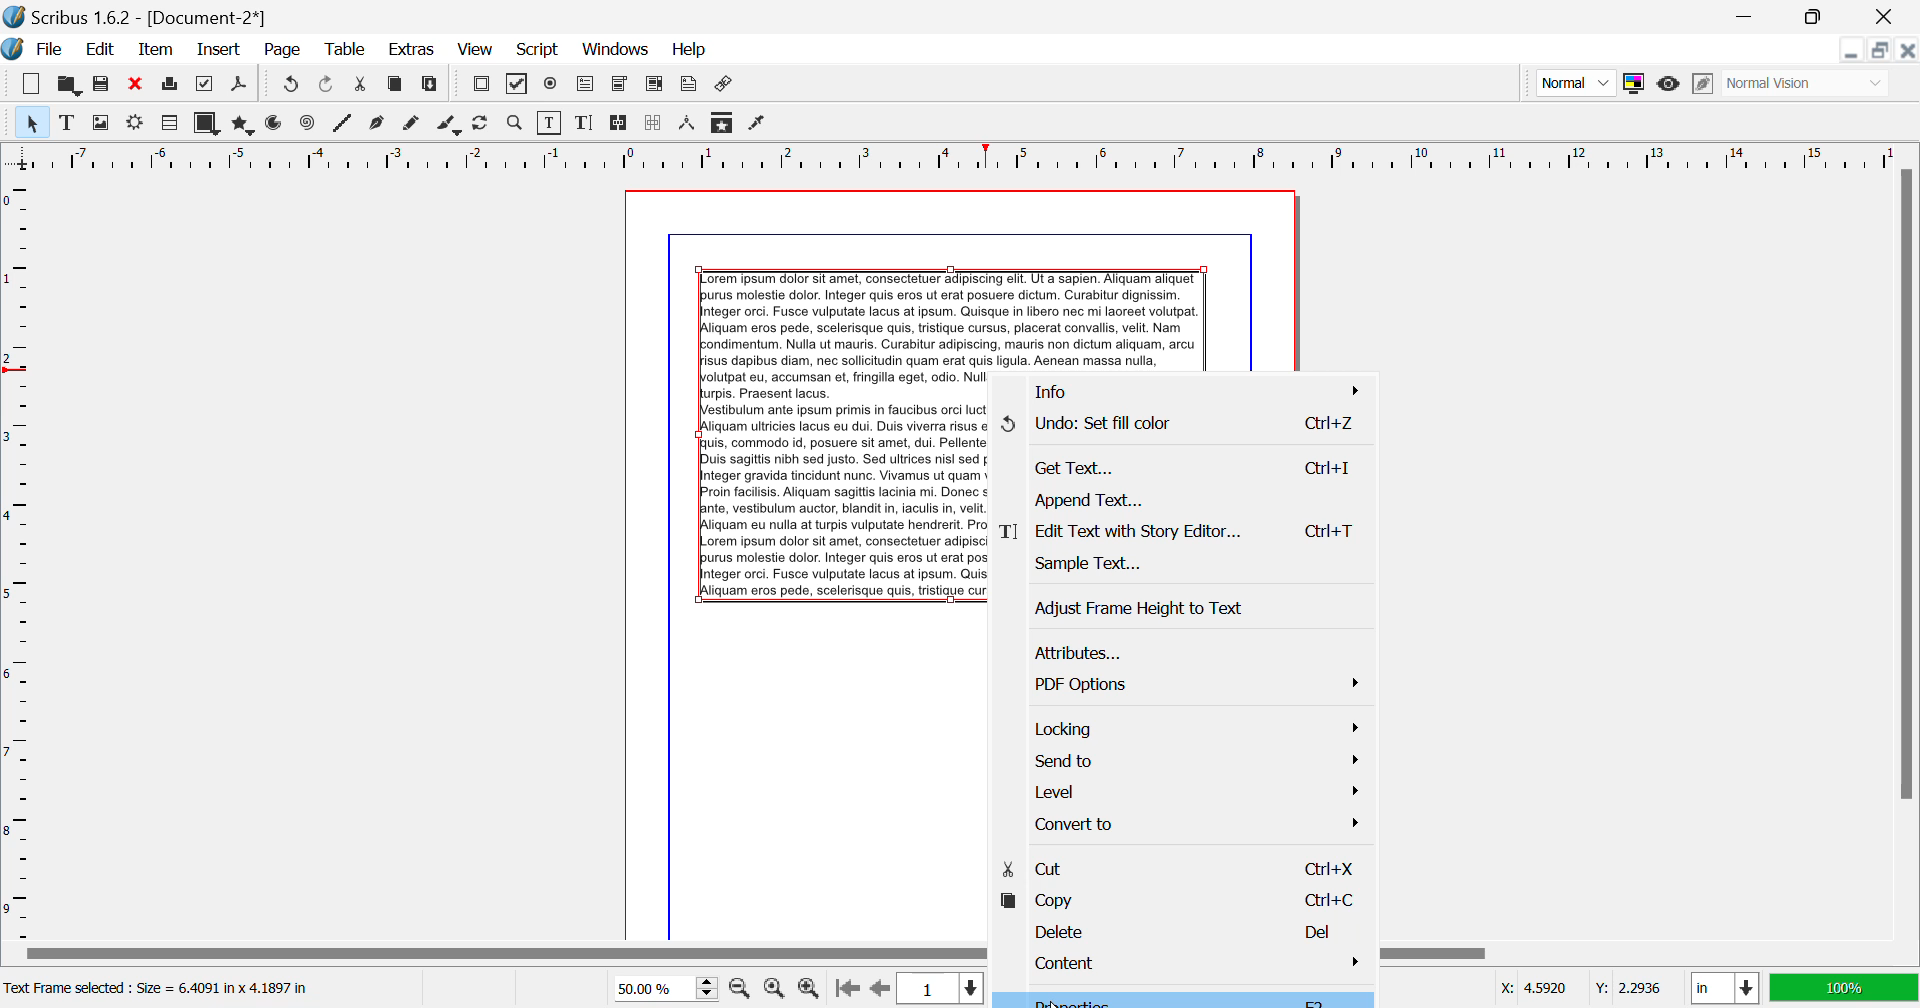 The height and width of the screenshot is (1008, 1920). Describe the element at coordinates (1580, 989) in the screenshot. I see `Cursor Coordinates` at that location.